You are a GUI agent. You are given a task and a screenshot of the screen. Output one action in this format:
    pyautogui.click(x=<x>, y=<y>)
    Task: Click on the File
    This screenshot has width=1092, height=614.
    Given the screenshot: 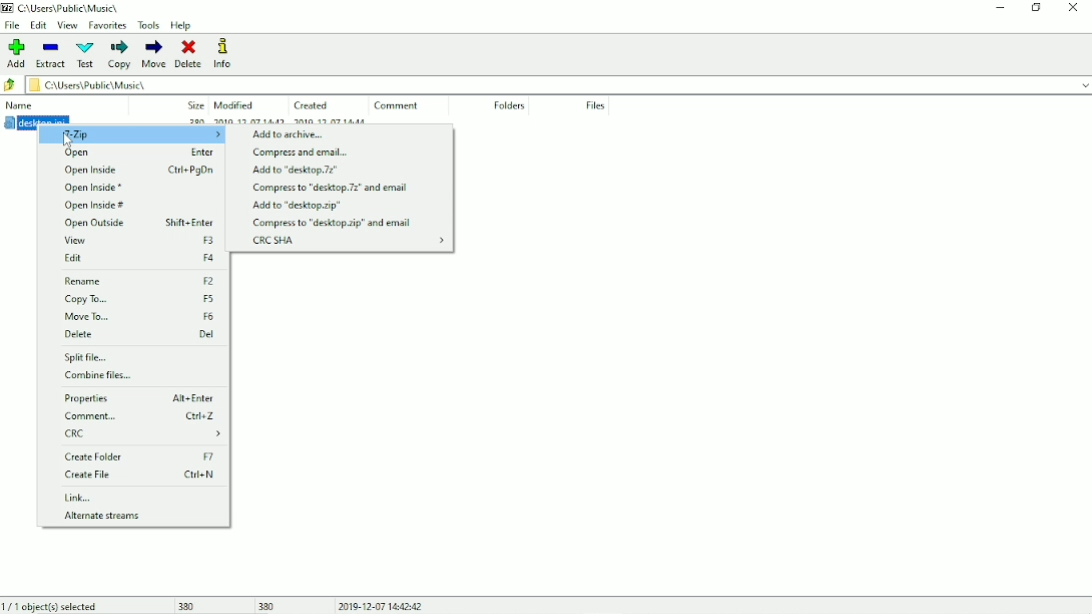 What is the action you would take?
    pyautogui.click(x=14, y=26)
    